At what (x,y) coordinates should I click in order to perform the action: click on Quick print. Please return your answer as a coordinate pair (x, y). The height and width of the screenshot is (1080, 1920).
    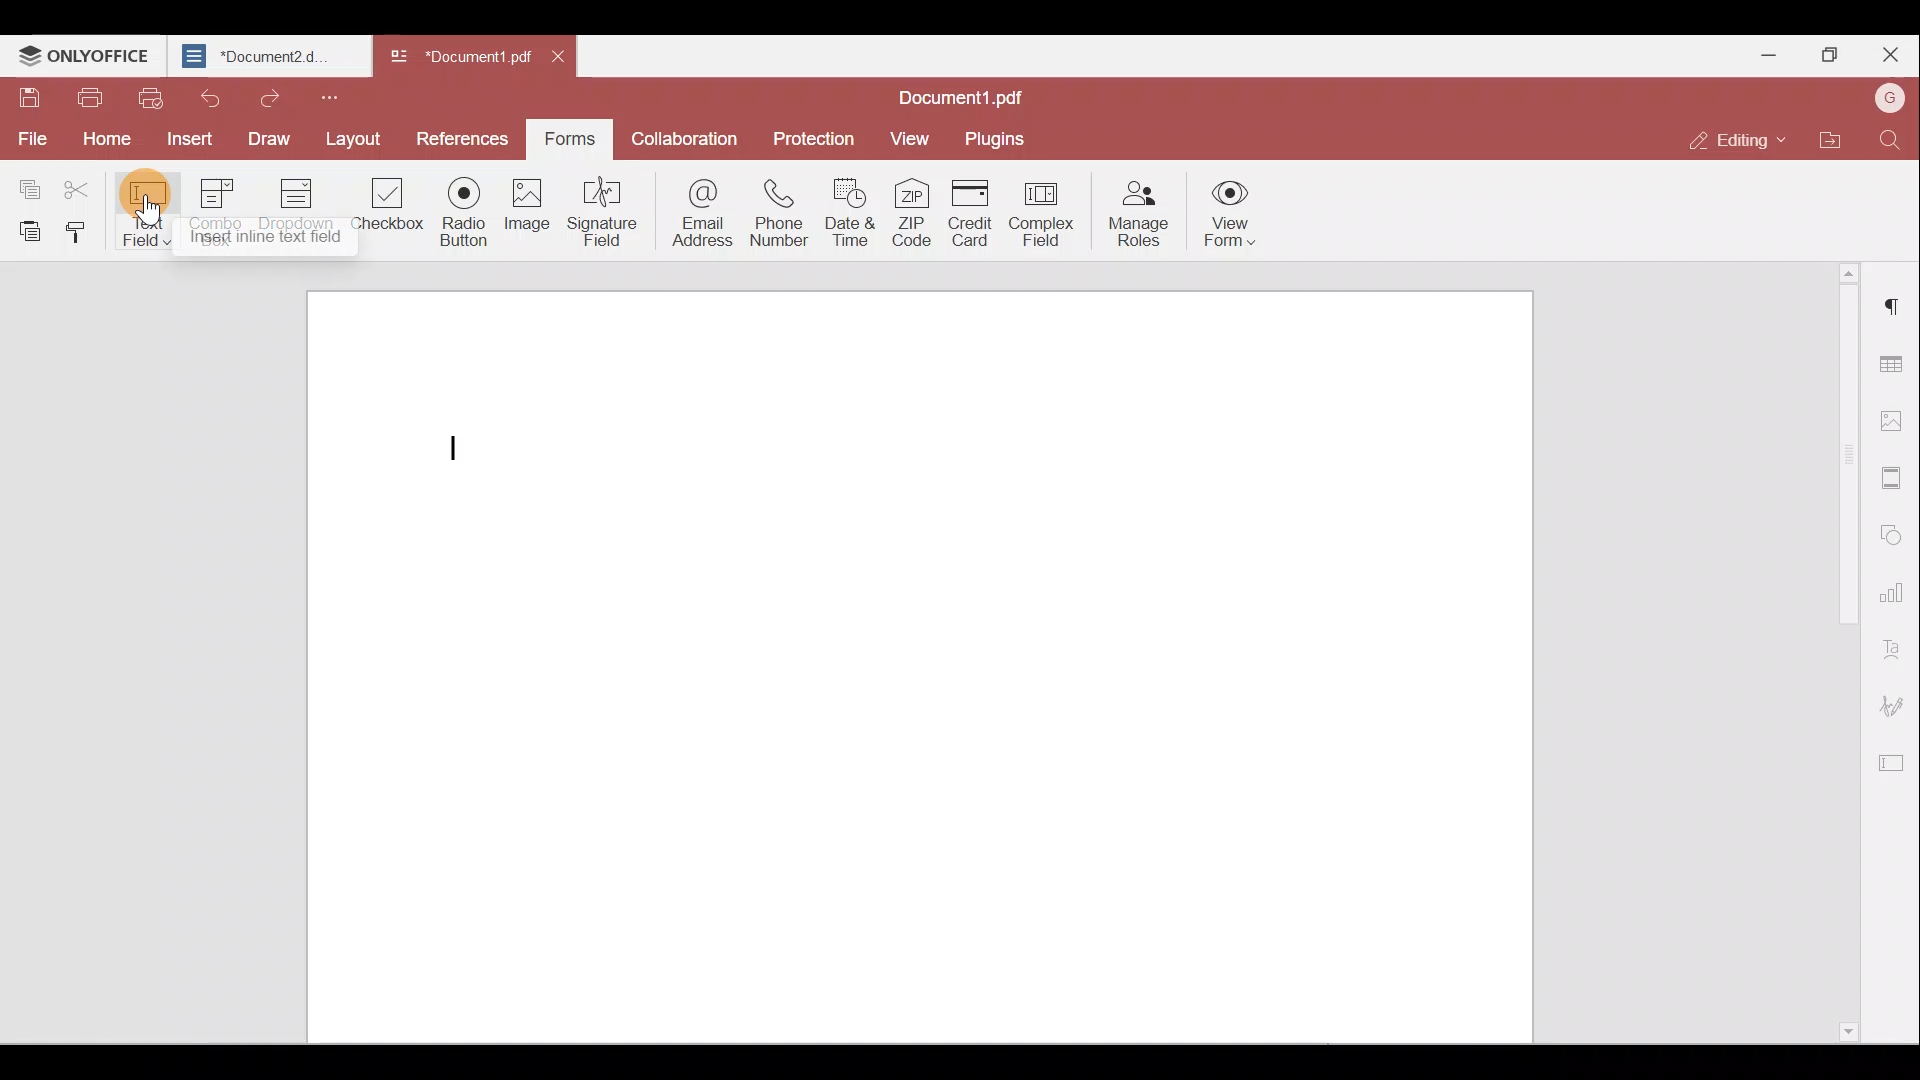
    Looking at the image, I should click on (151, 100).